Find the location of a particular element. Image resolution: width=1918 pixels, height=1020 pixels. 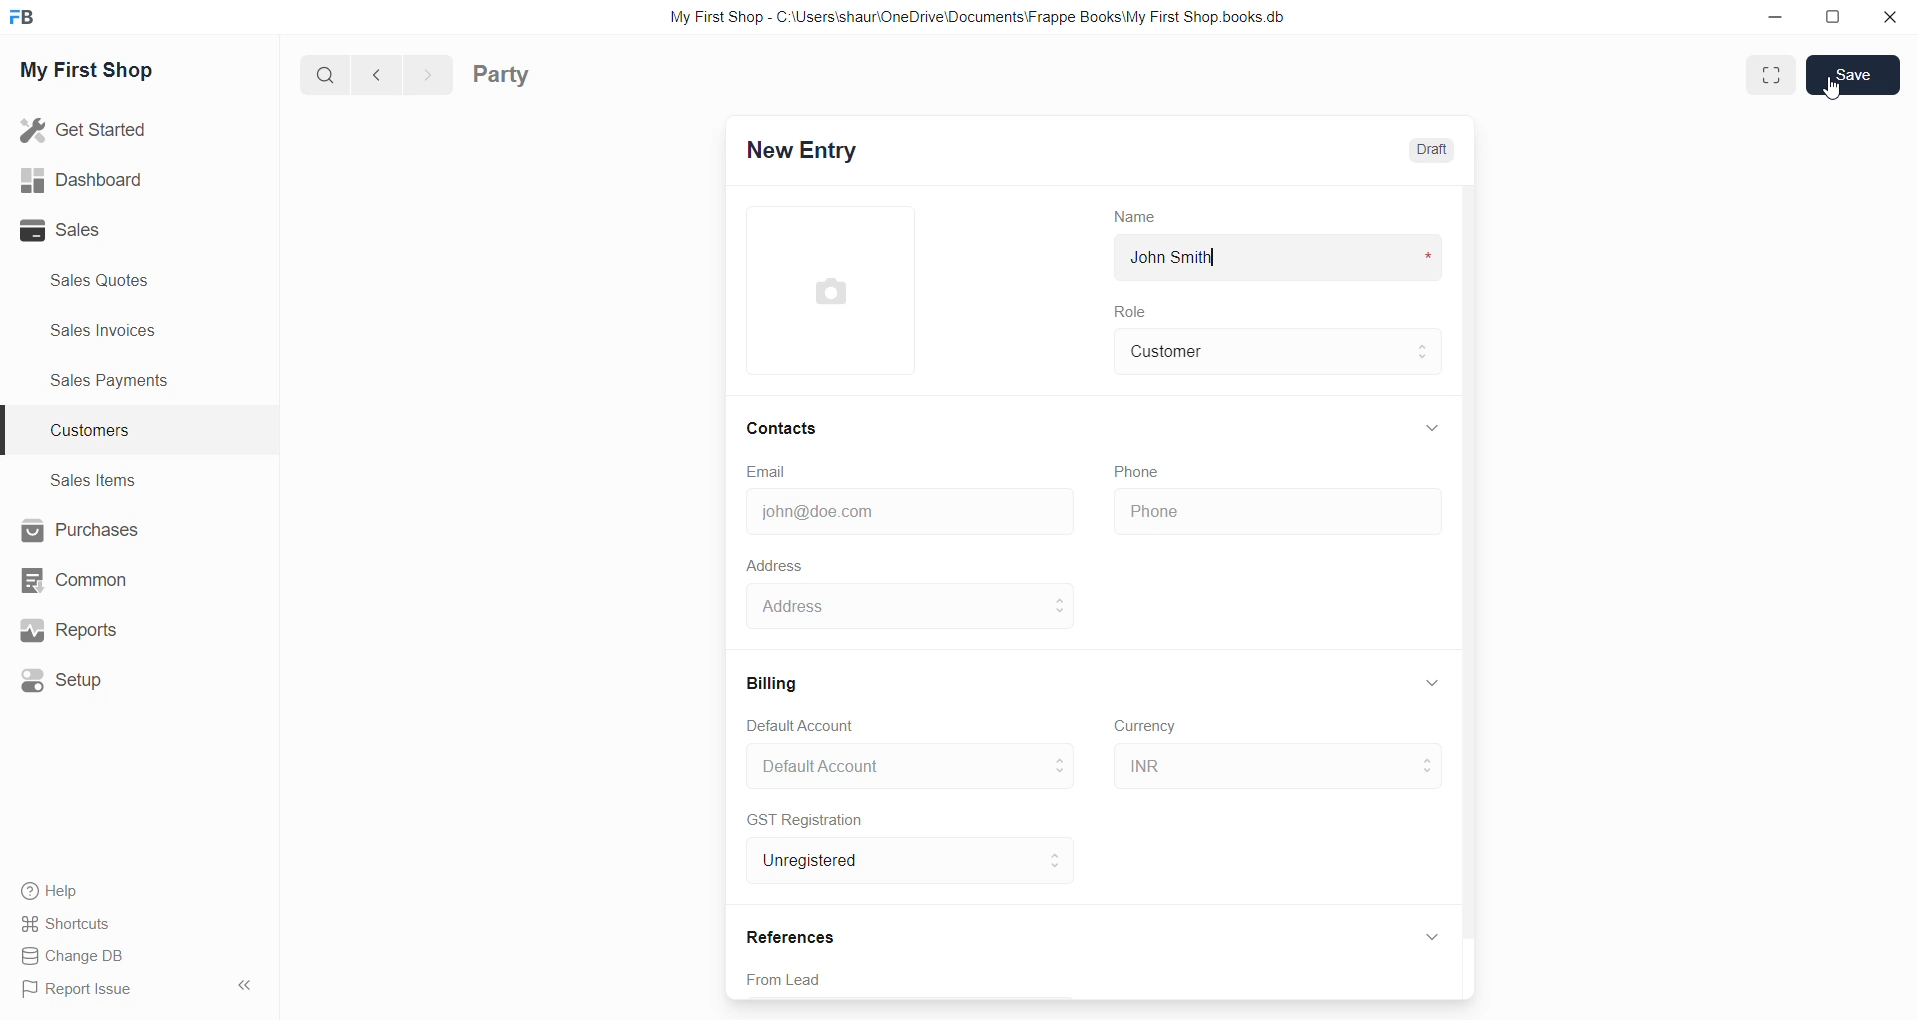

Report Issue is located at coordinates (78, 988).